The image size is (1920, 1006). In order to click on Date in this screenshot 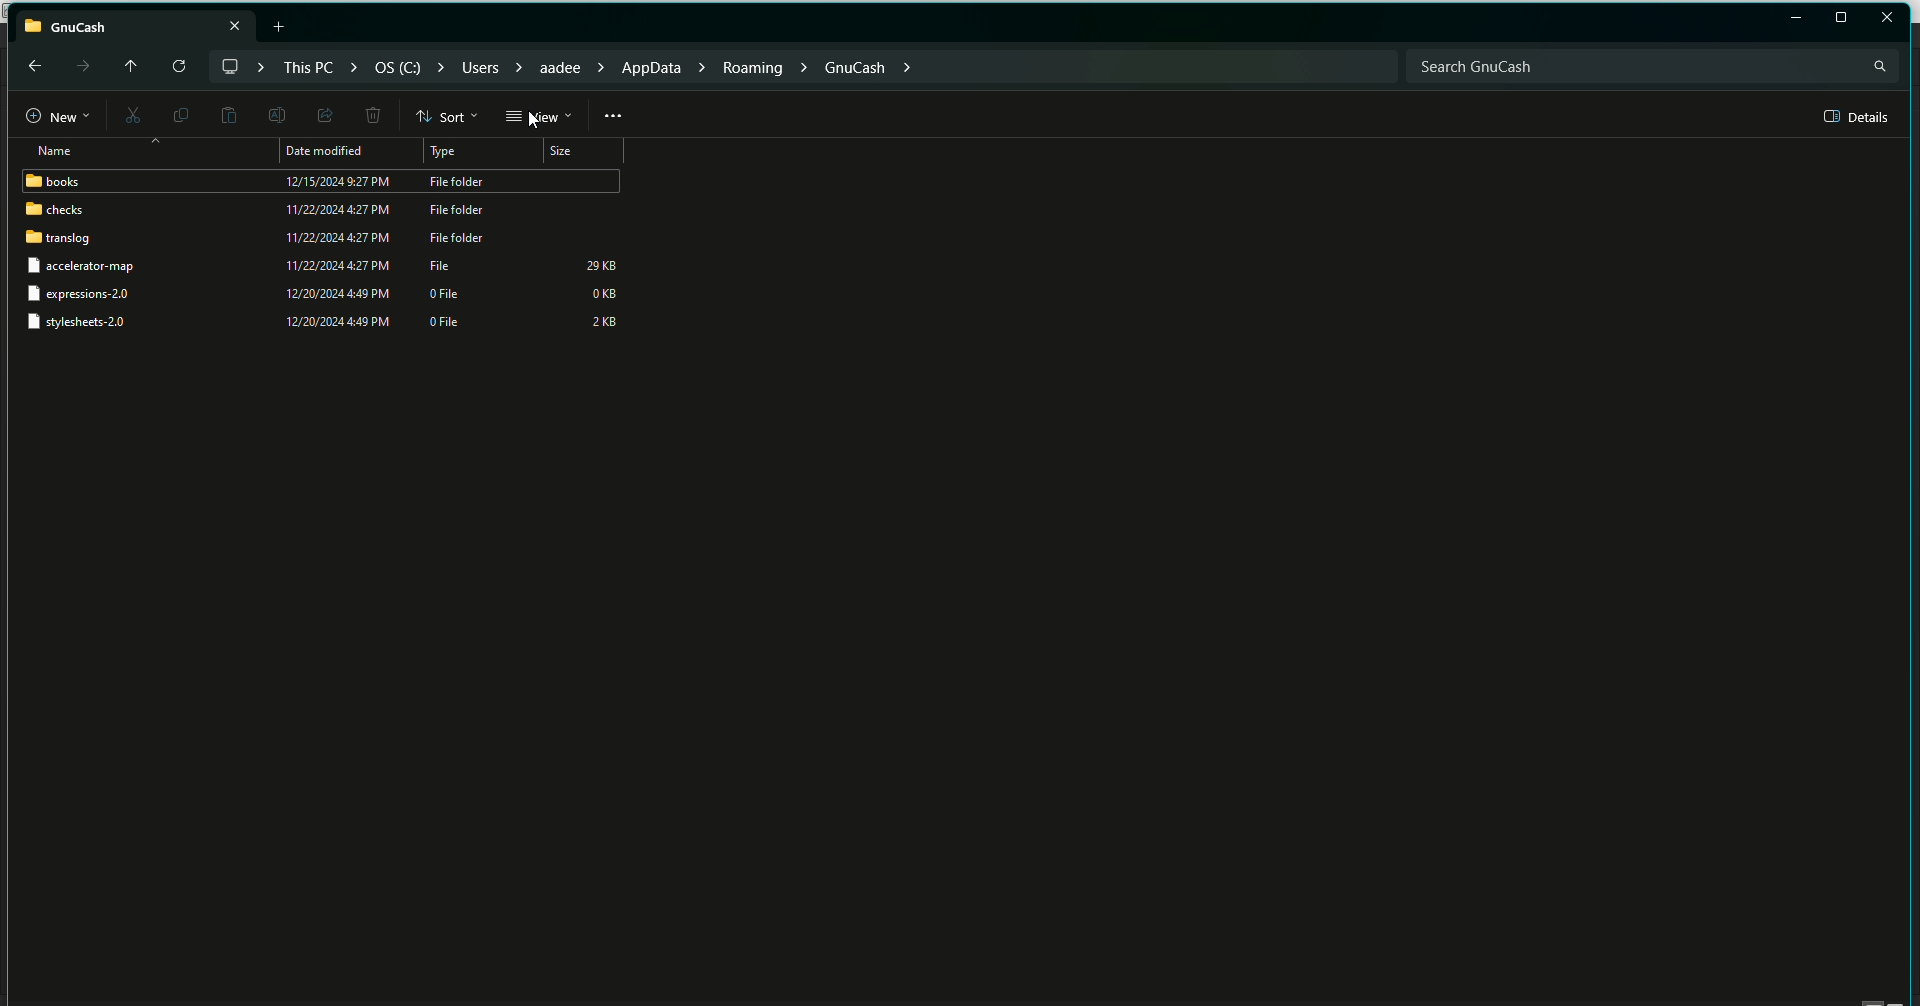, I will do `click(334, 296)`.